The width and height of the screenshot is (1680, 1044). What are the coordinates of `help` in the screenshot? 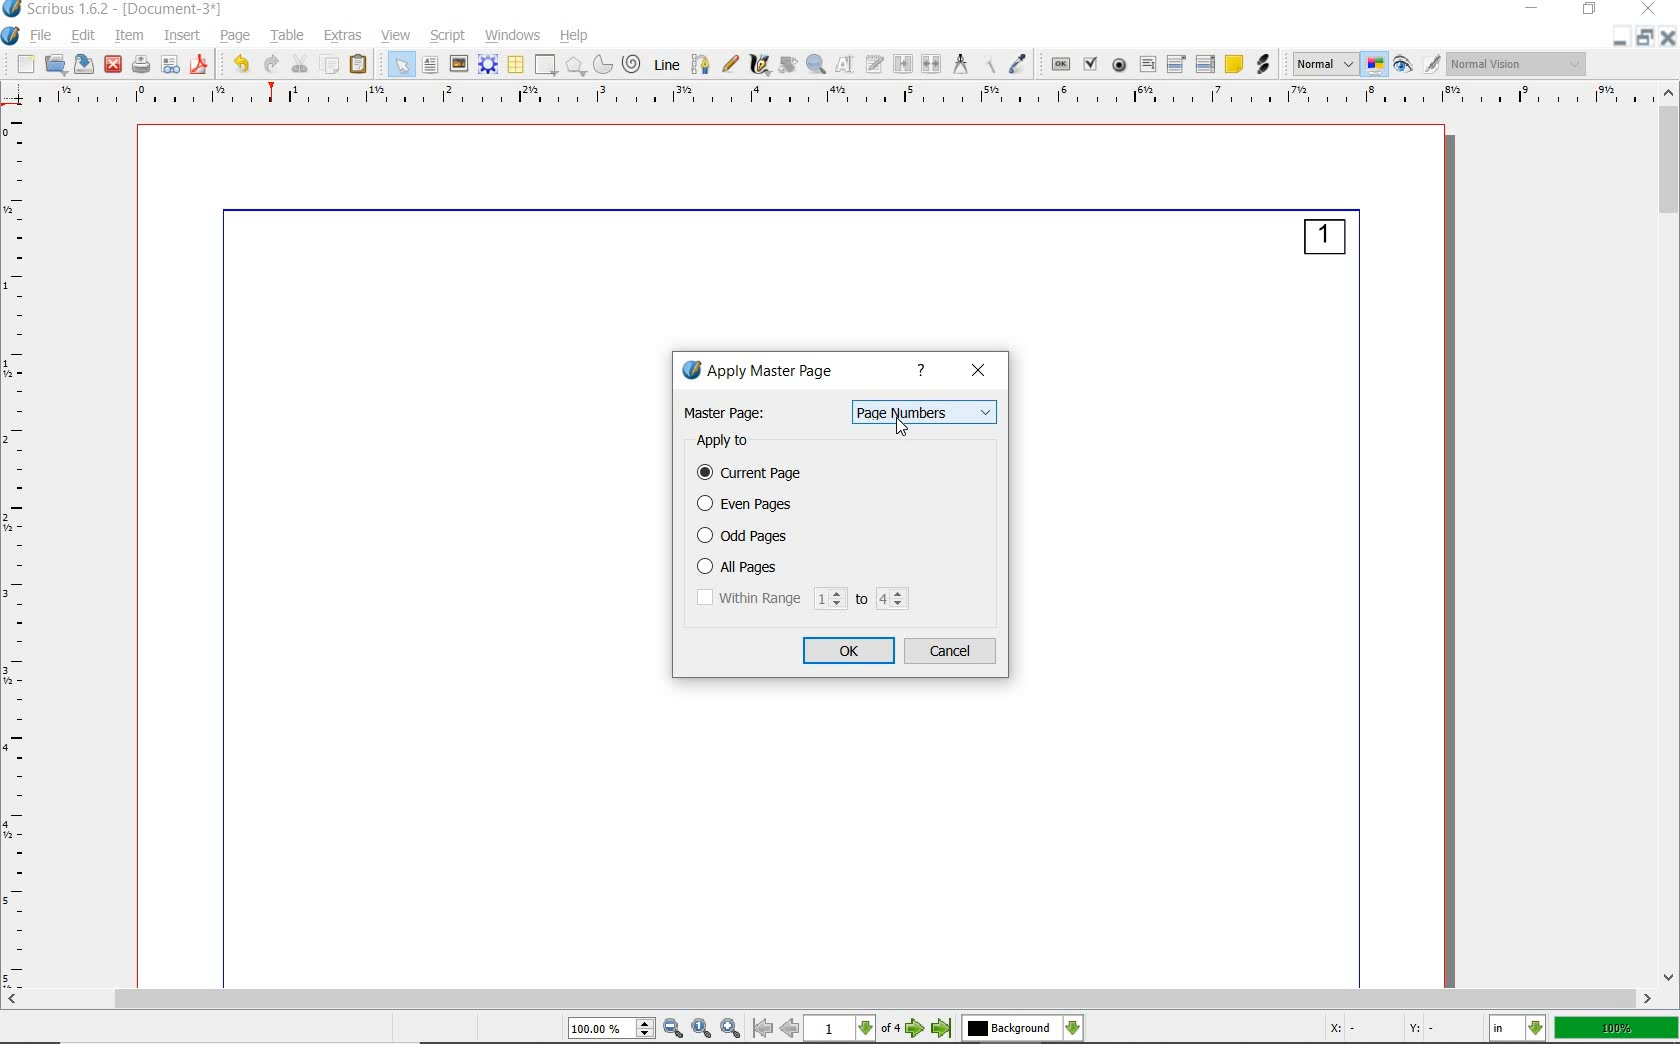 It's located at (924, 372).